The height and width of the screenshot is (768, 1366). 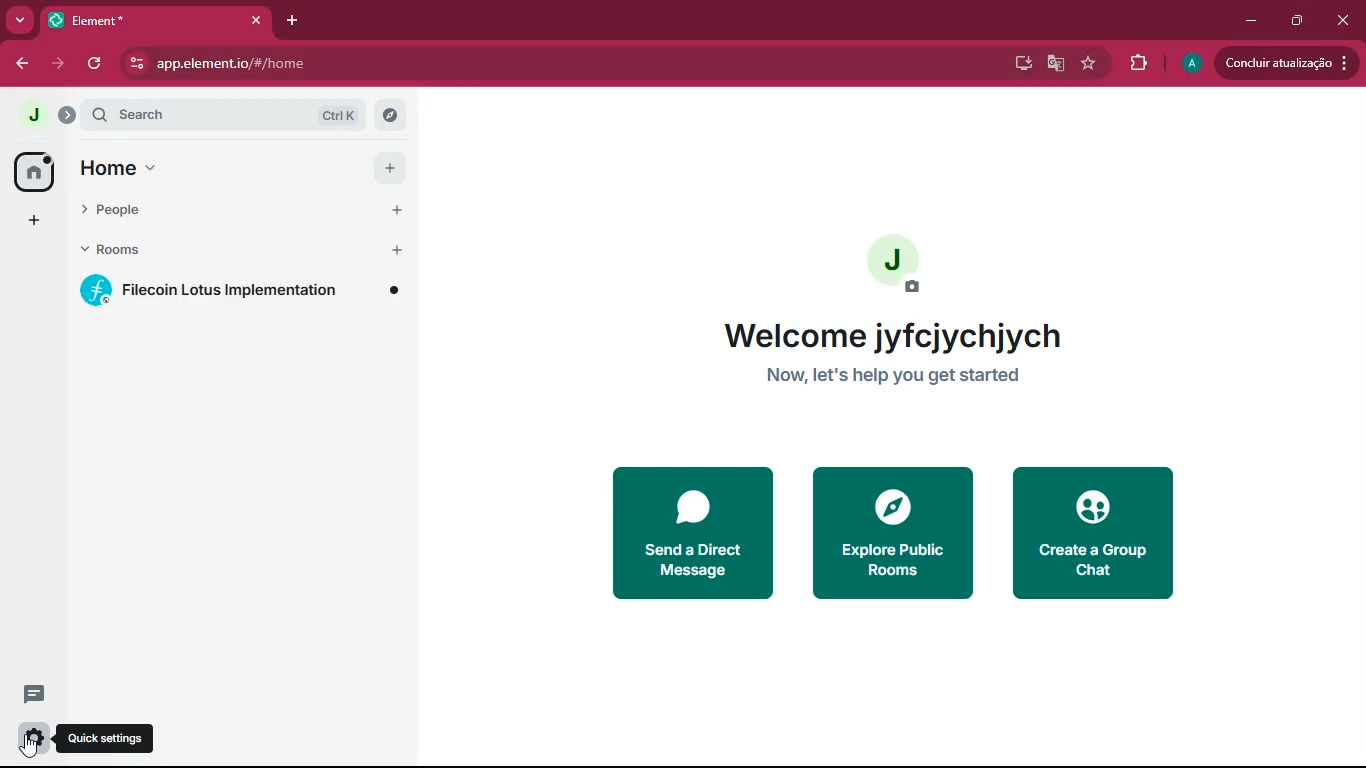 I want to click on create a group chat, so click(x=1095, y=533).